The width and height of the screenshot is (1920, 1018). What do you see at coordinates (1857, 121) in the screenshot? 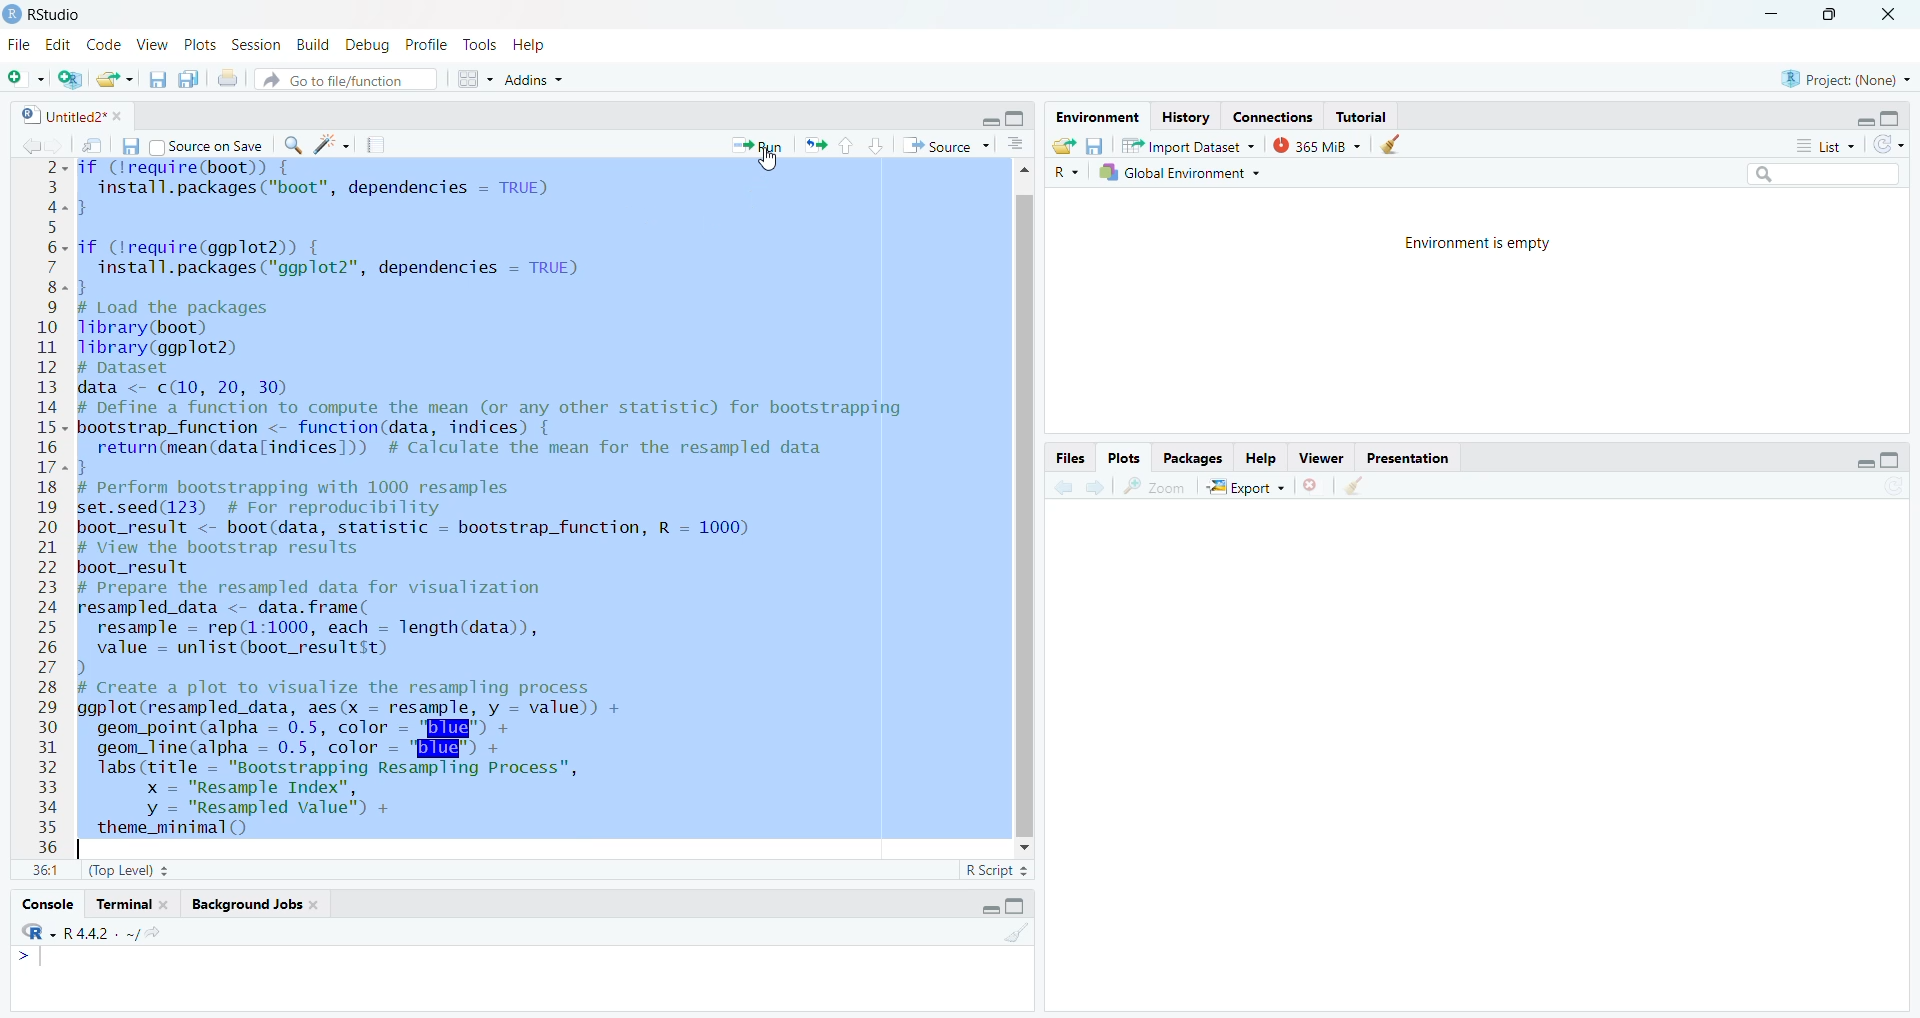
I see `hide r script` at bounding box center [1857, 121].